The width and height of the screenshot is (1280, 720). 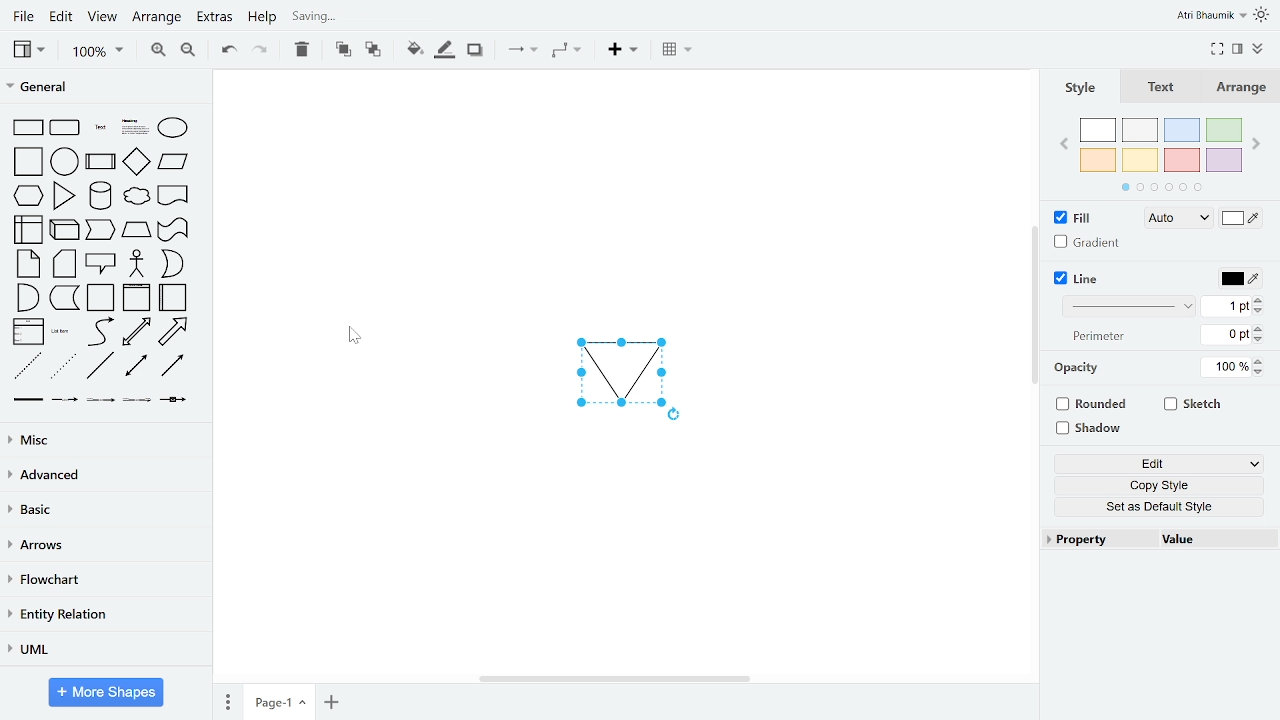 I want to click on edit, so click(x=1162, y=463).